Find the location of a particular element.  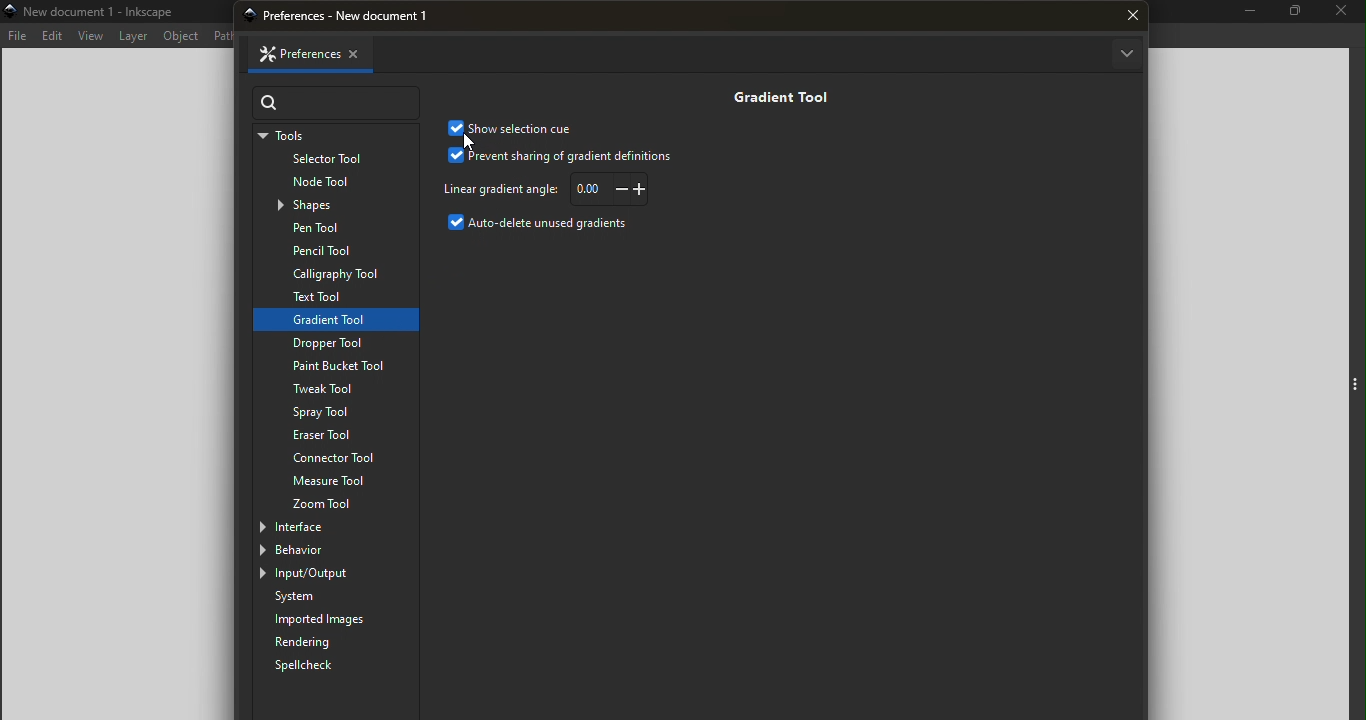

Rendering is located at coordinates (333, 642).